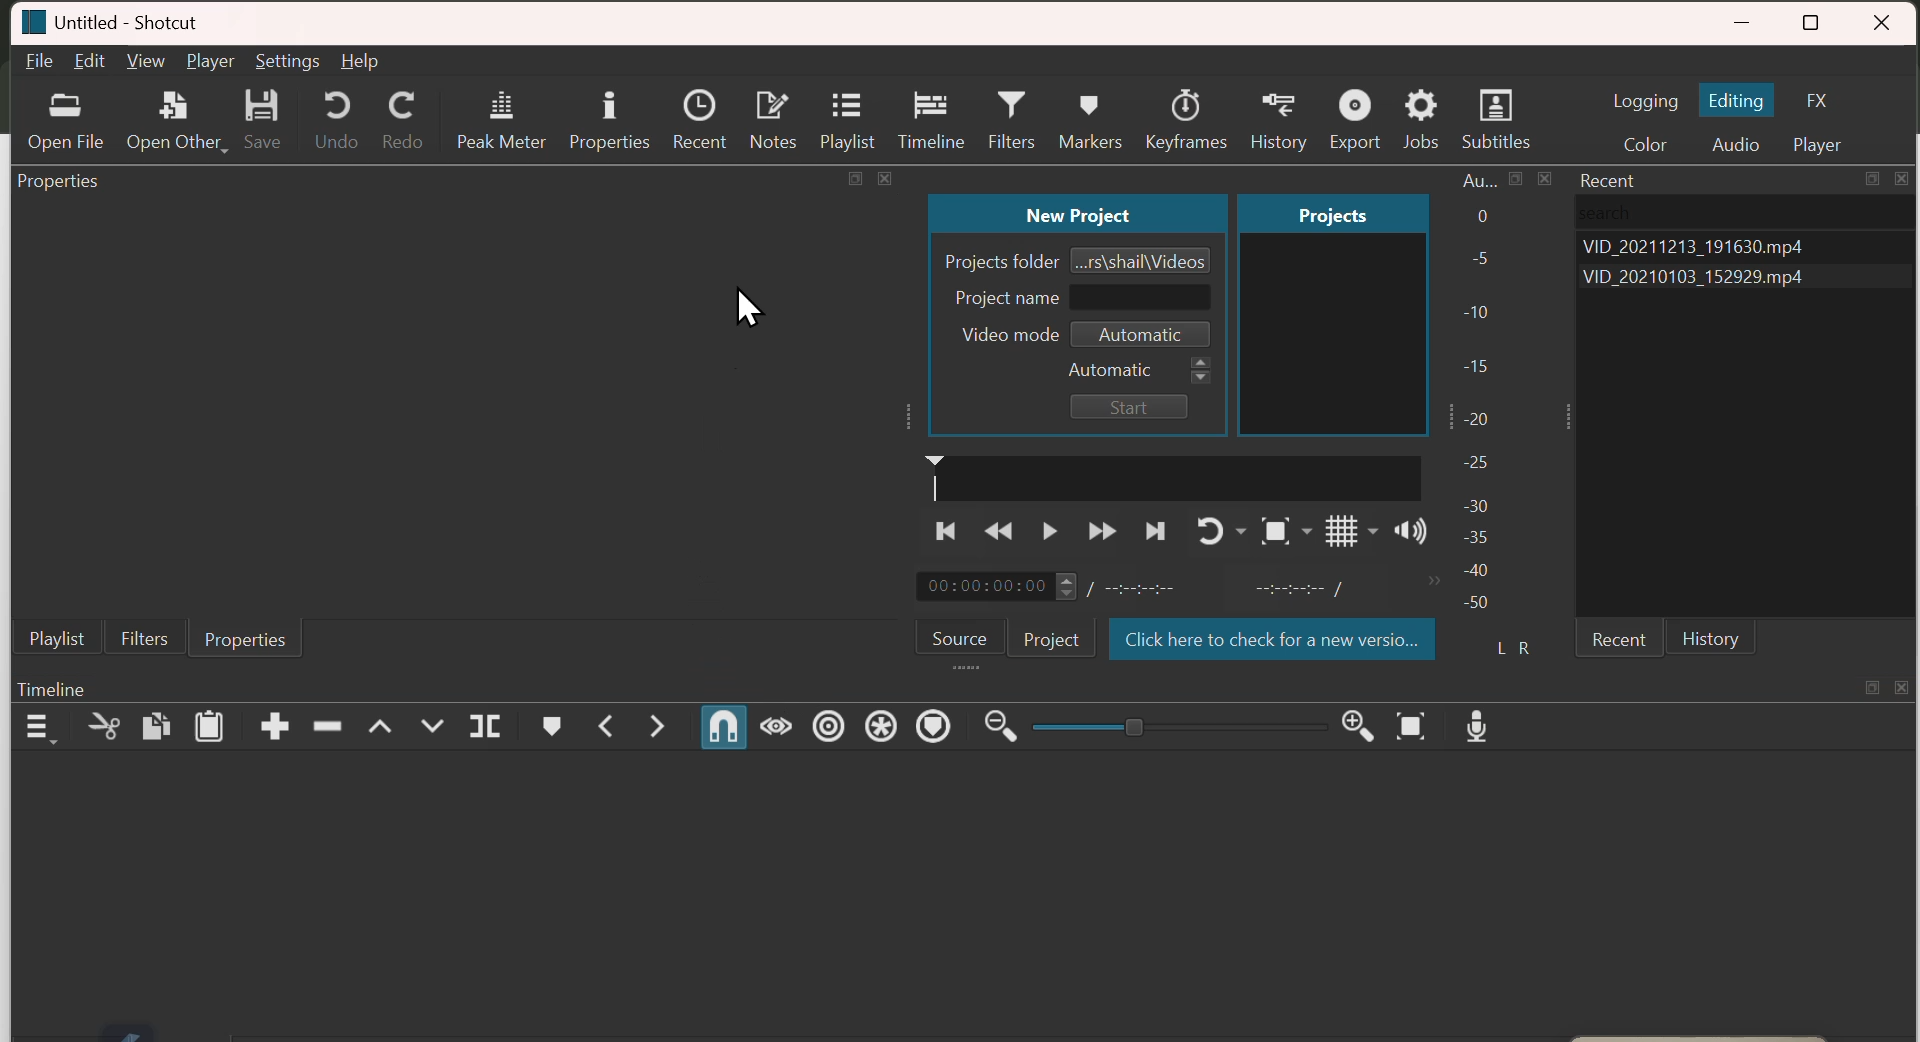 The height and width of the screenshot is (1042, 1920). I want to click on Keyframes, so click(1186, 109).